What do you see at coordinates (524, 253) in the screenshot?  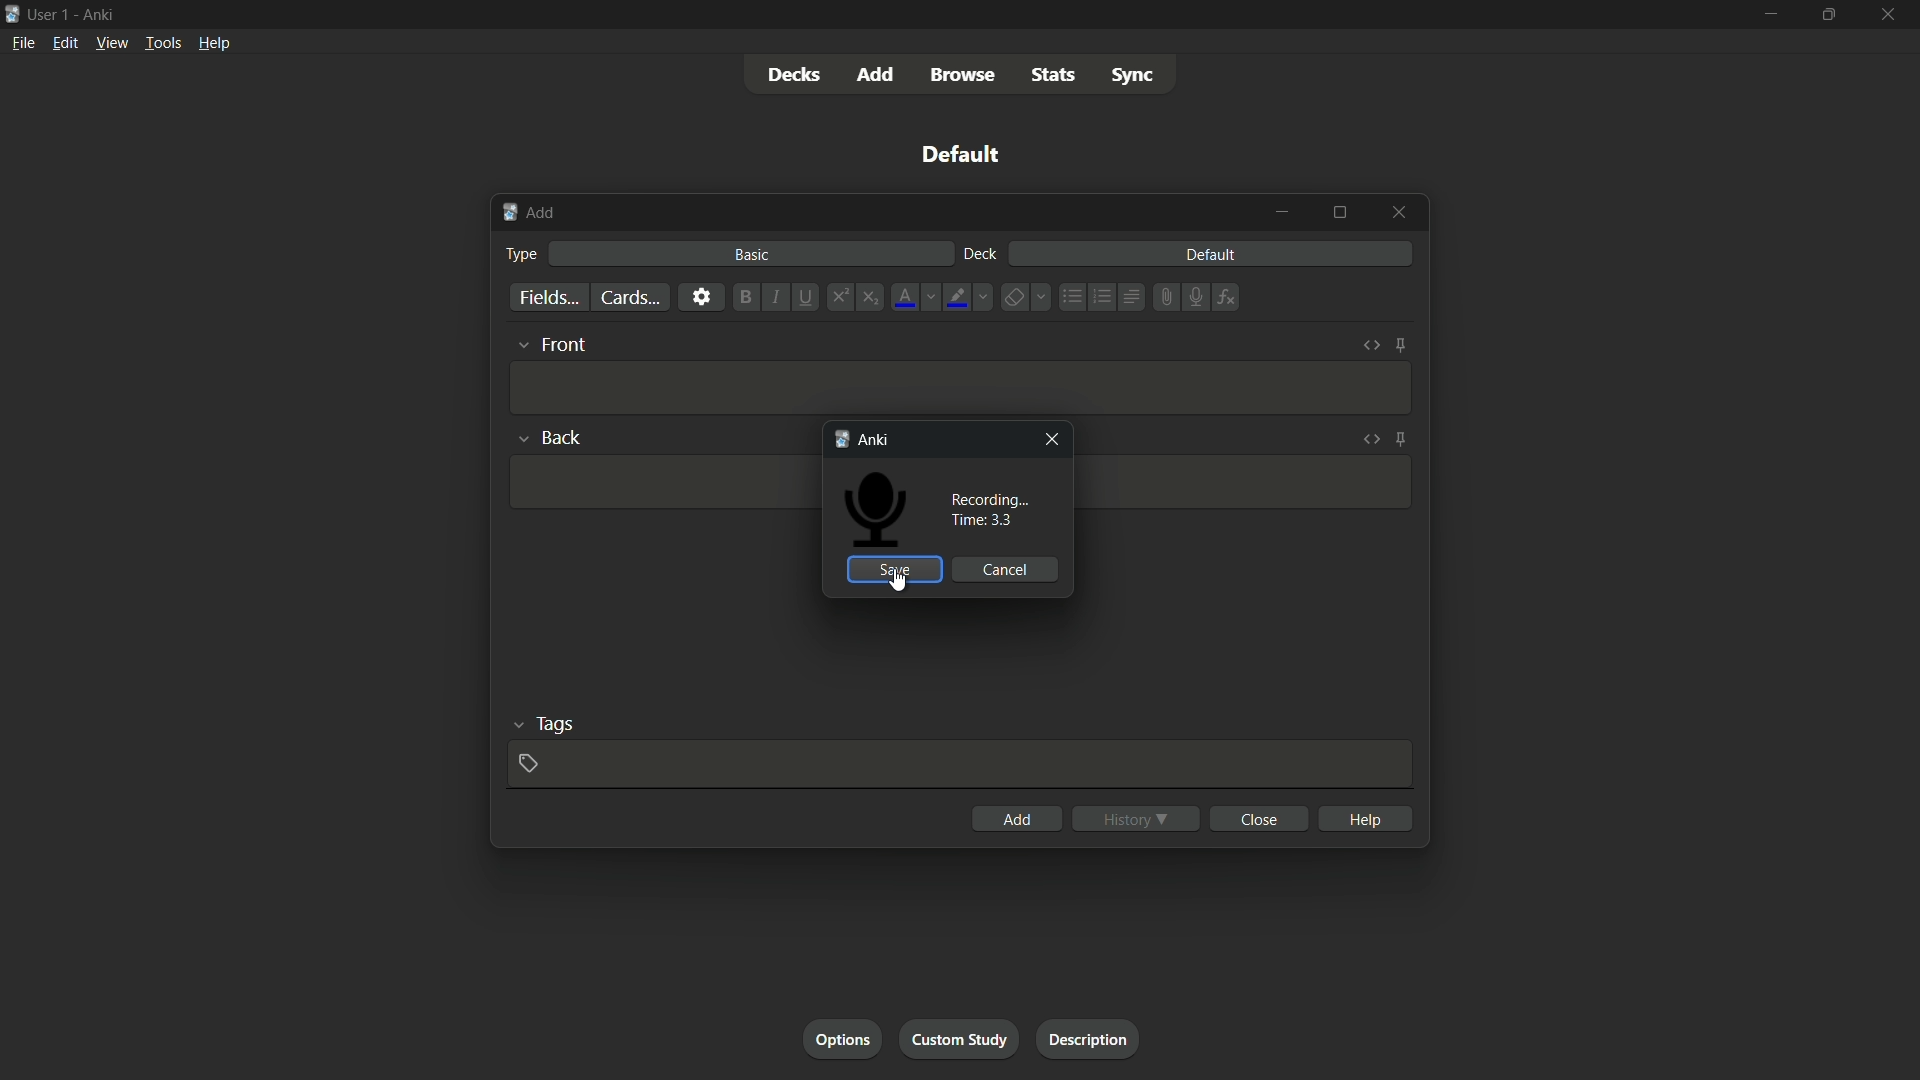 I see `type` at bounding box center [524, 253].